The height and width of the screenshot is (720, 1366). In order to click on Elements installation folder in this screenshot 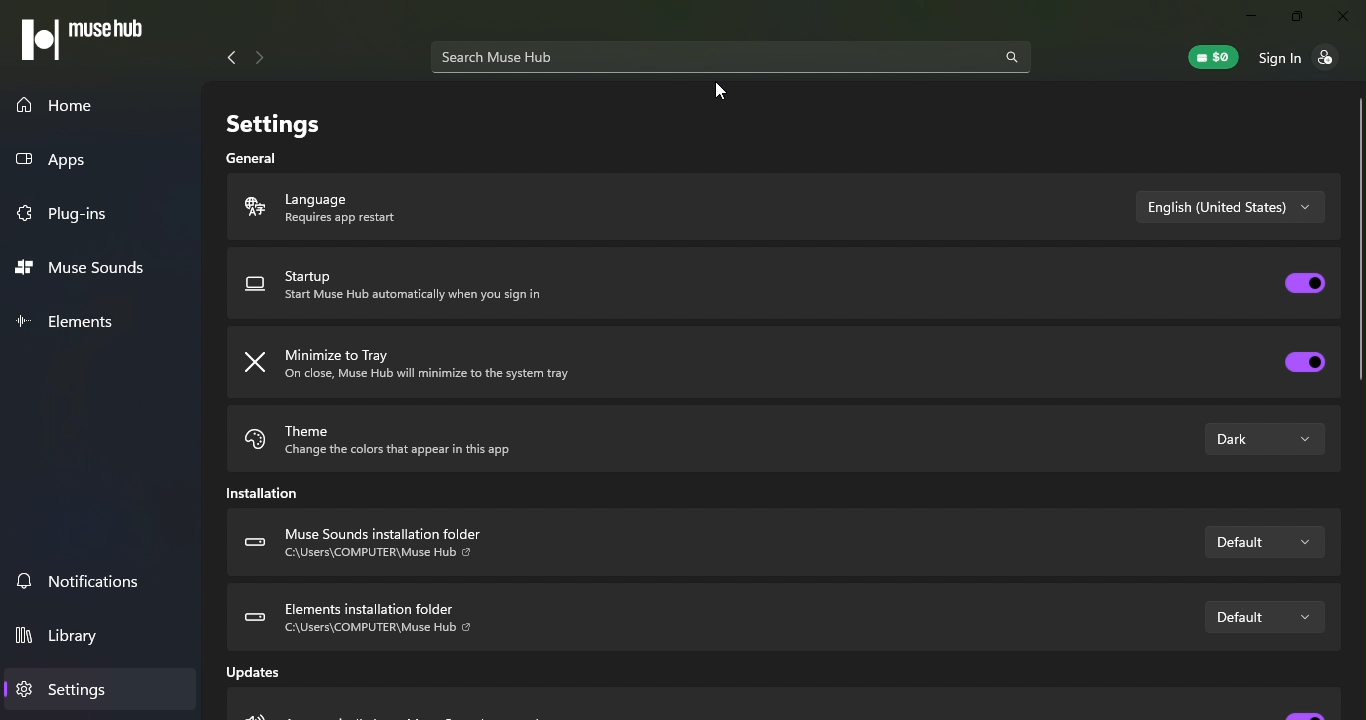, I will do `click(359, 617)`.